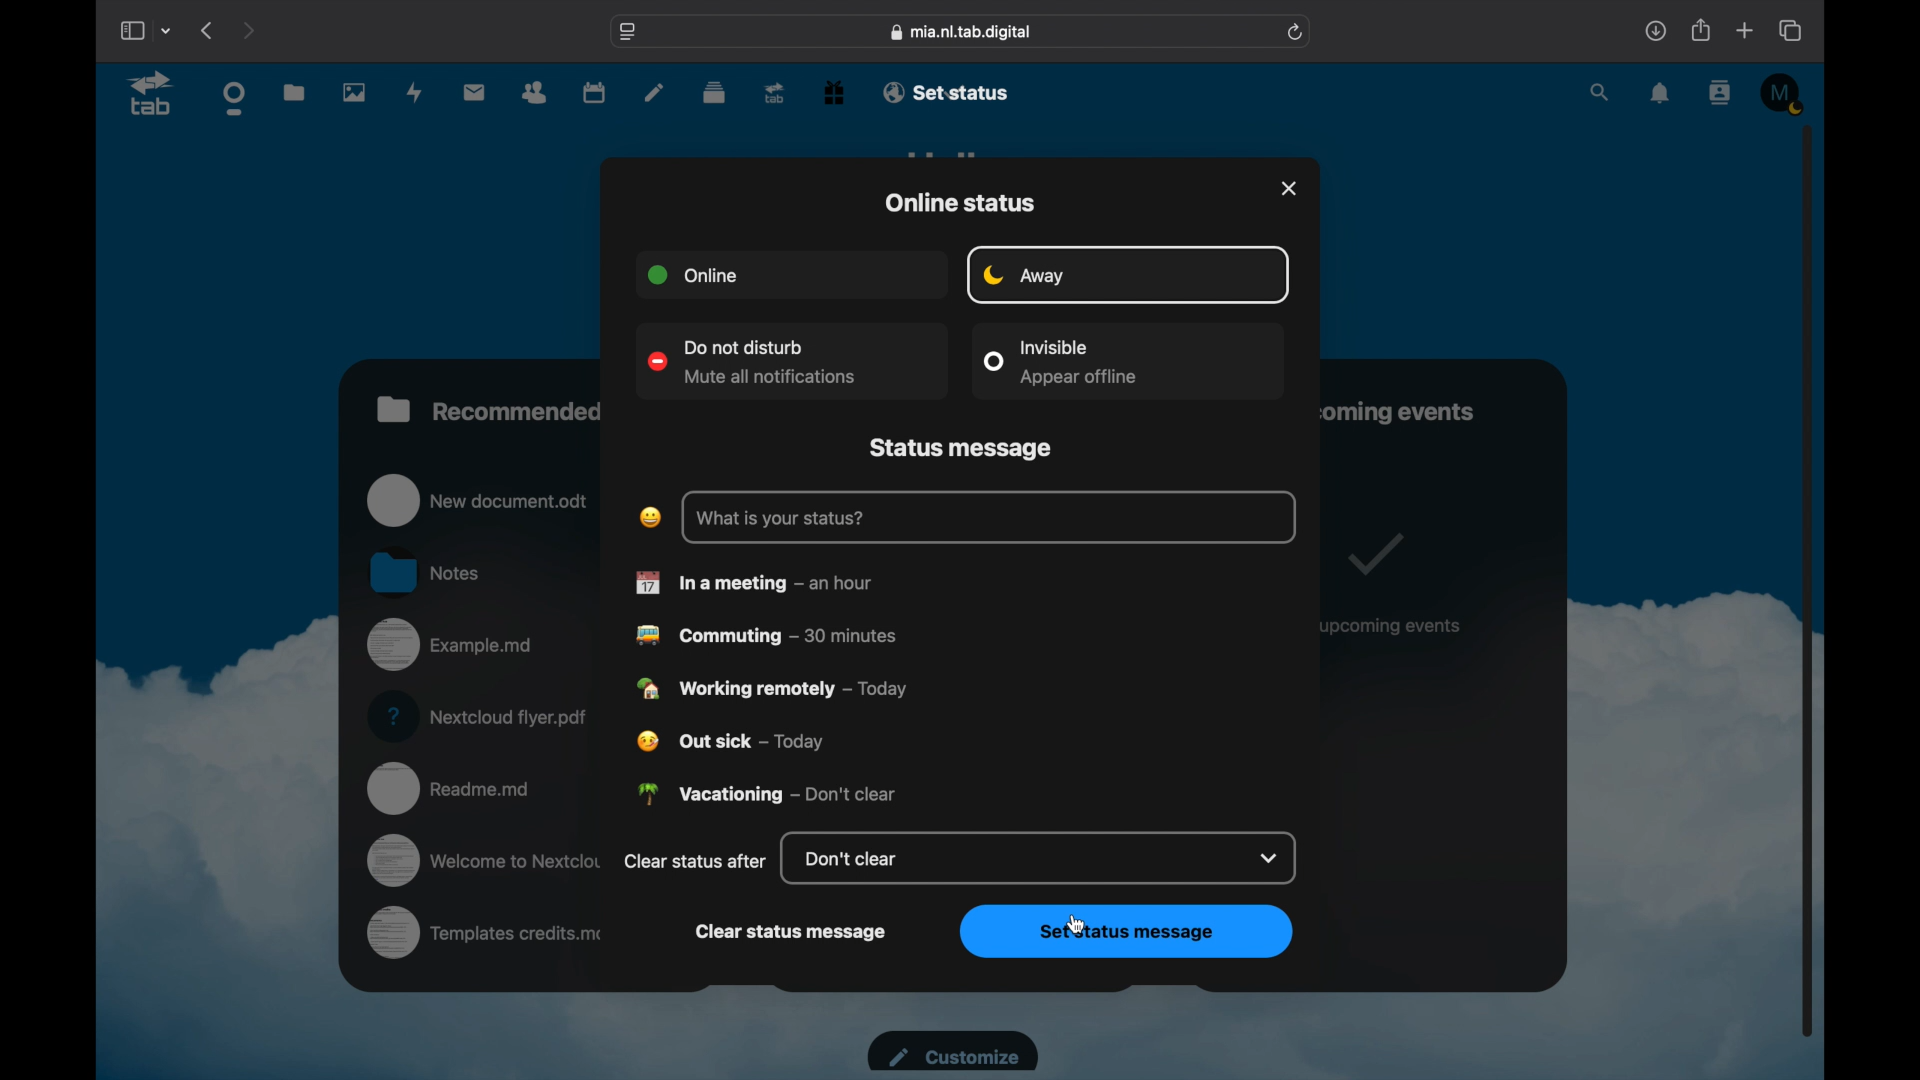 The image size is (1920, 1080). I want to click on recommended files, so click(490, 409).